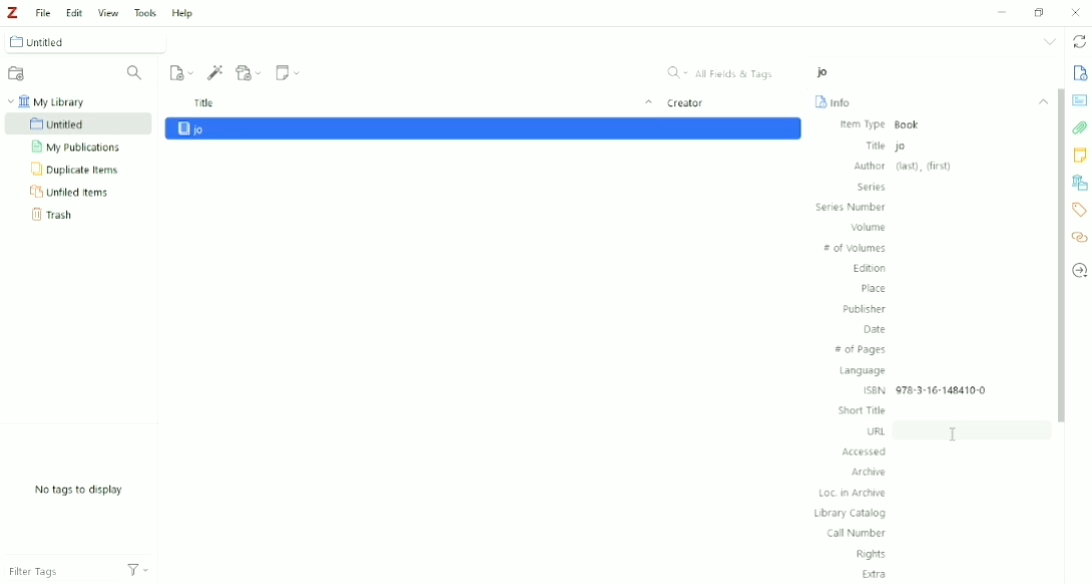  Describe the element at coordinates (870, 228) in the screenshot. I see `Volume` at that location.